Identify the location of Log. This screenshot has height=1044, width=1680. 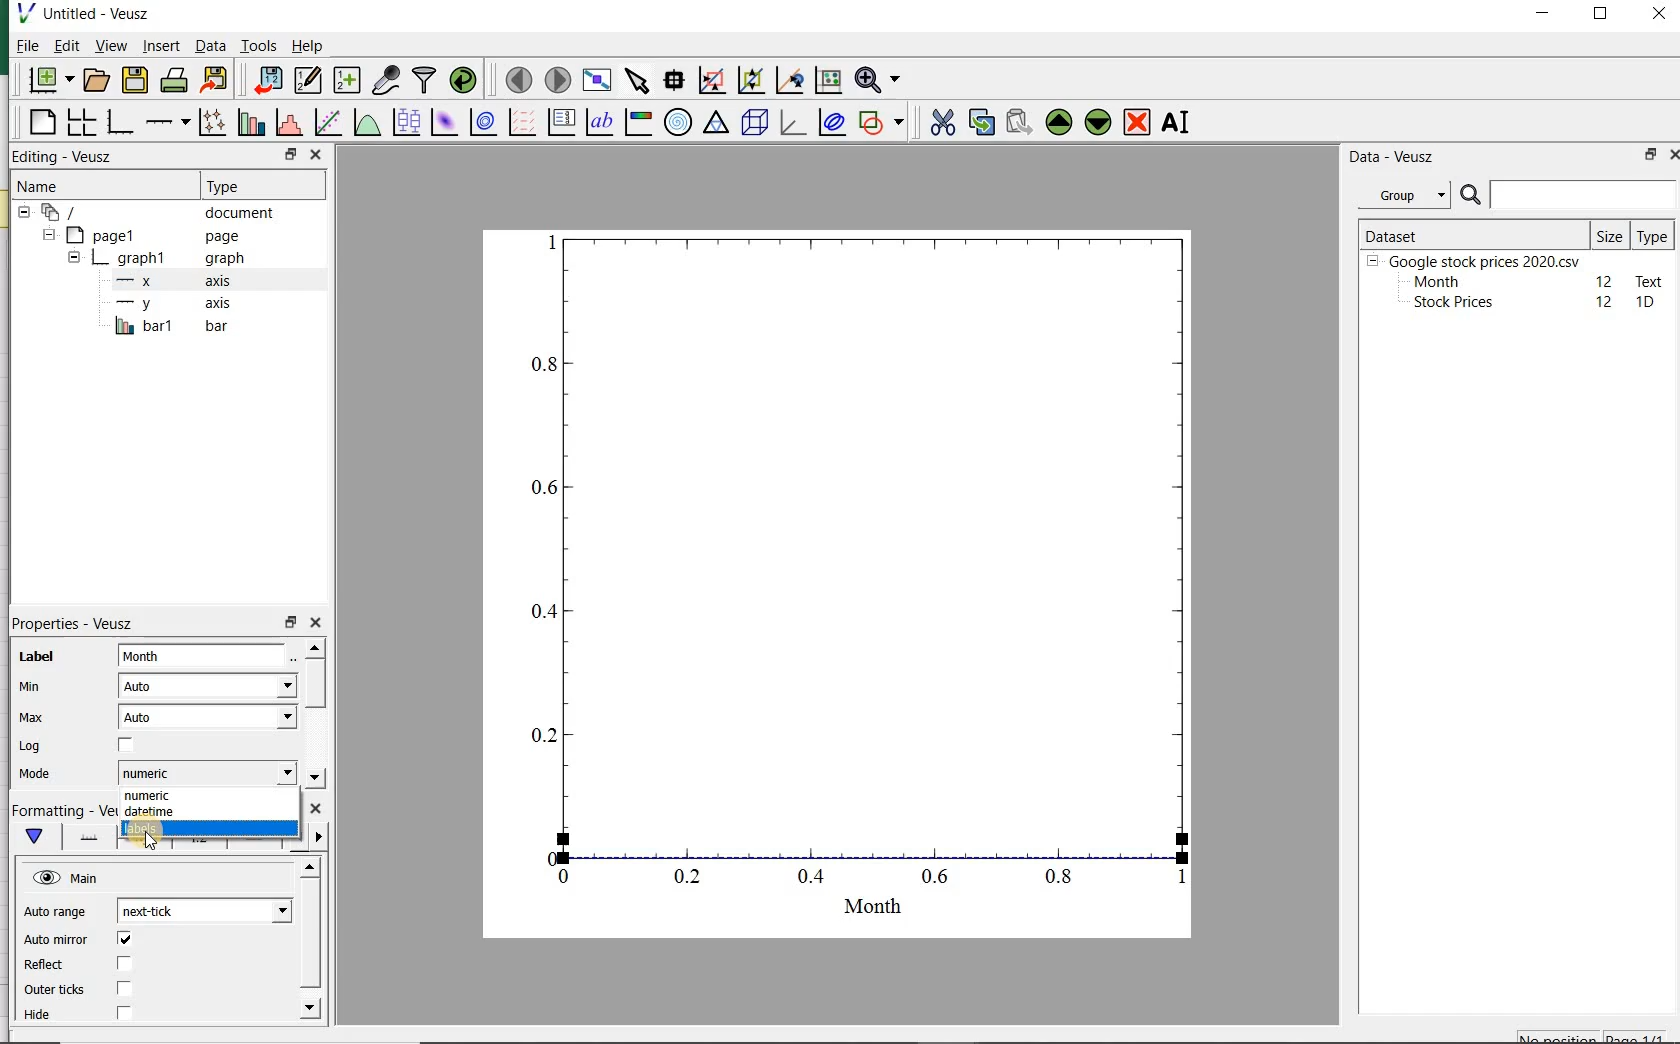
(29, 746).